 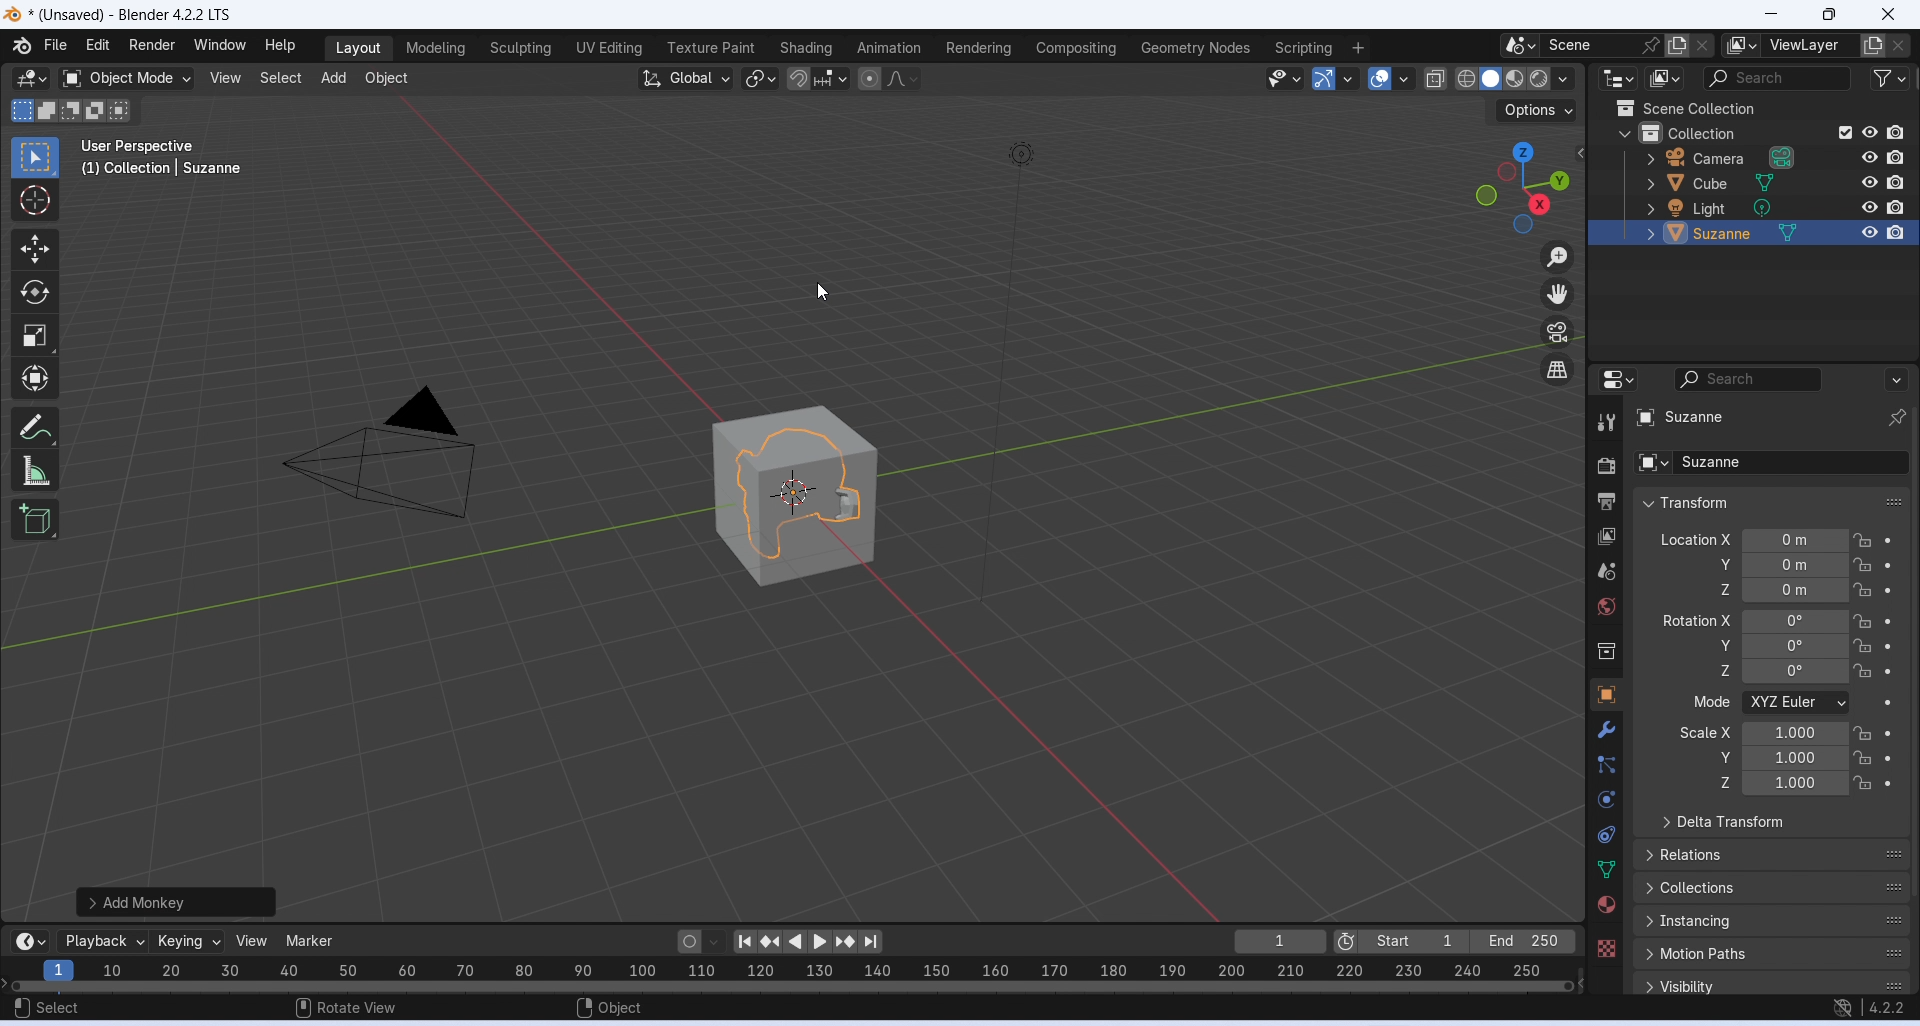 I want to click on animate property, so click(x=1890, y=540).